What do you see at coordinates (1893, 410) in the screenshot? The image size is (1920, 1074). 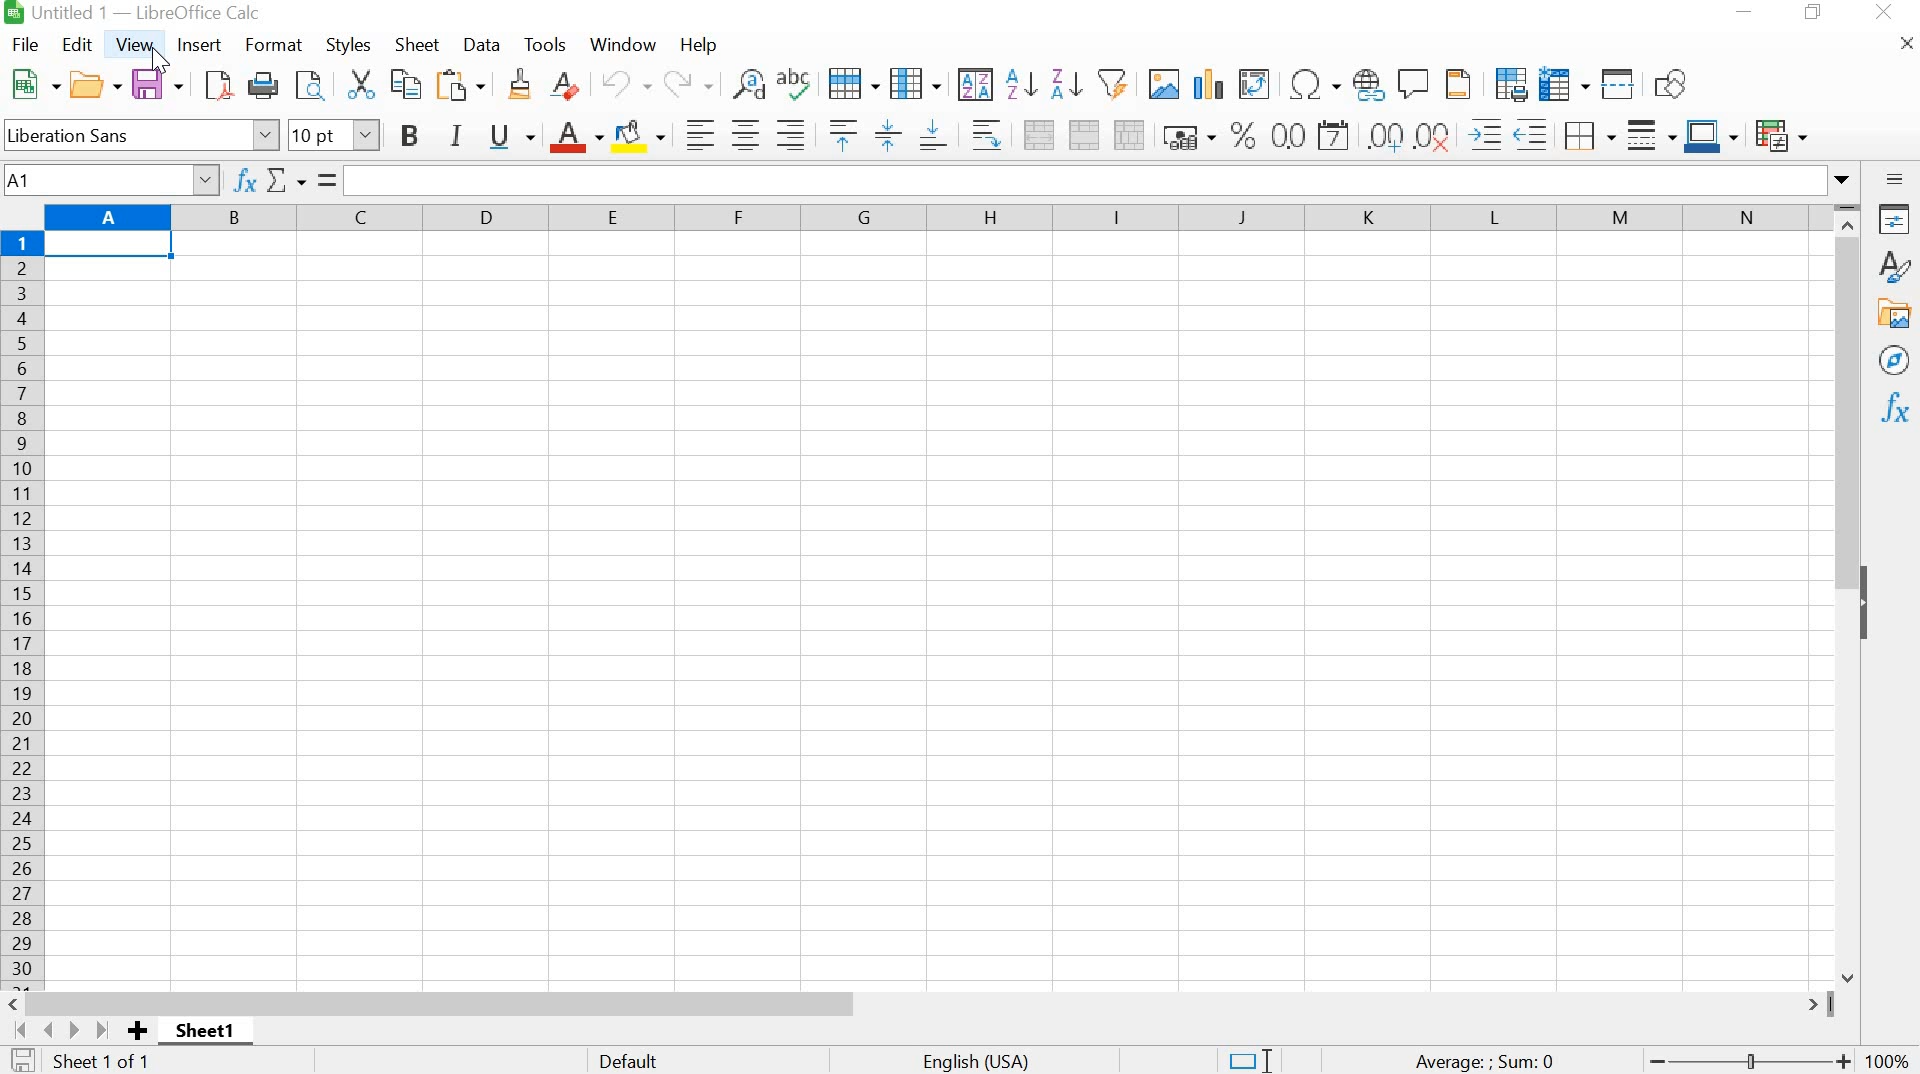 I see `FUNCTIONS` at bounding box center [1893, 410].